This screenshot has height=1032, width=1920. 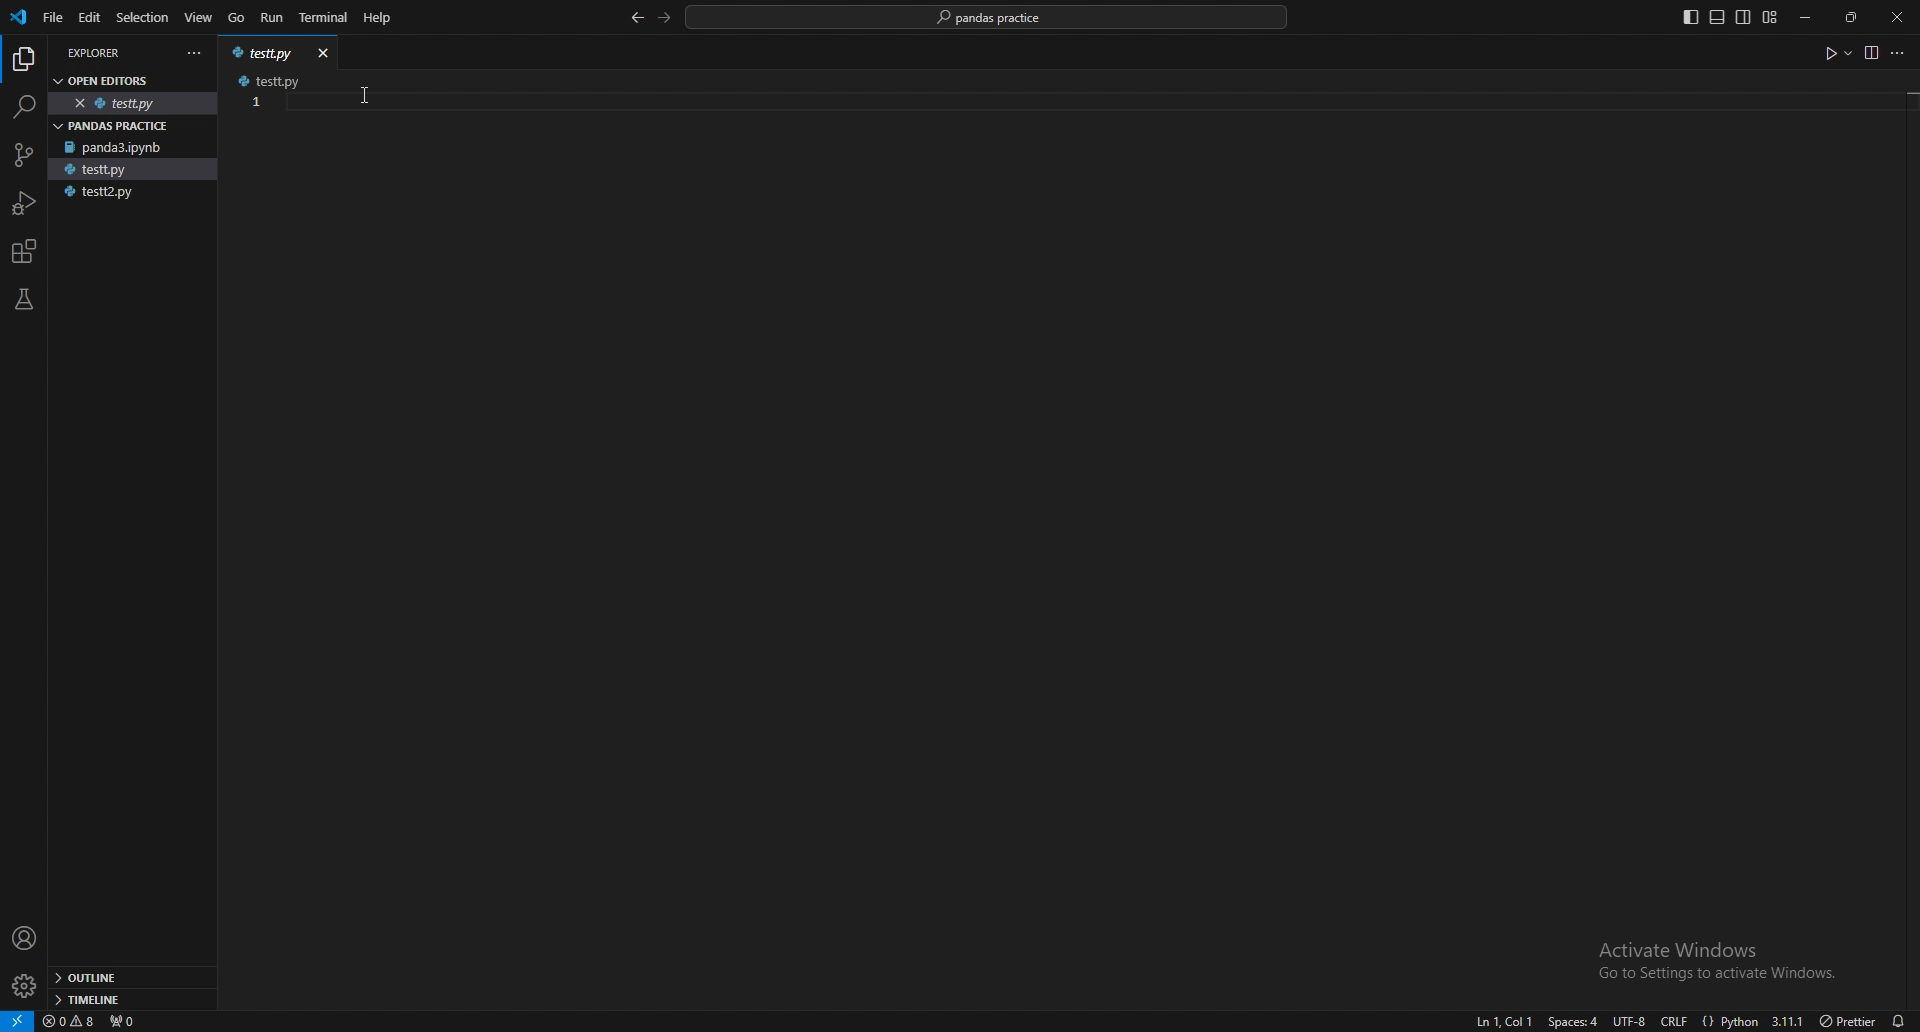 I want to click on close, so click(x=1897, y=17).